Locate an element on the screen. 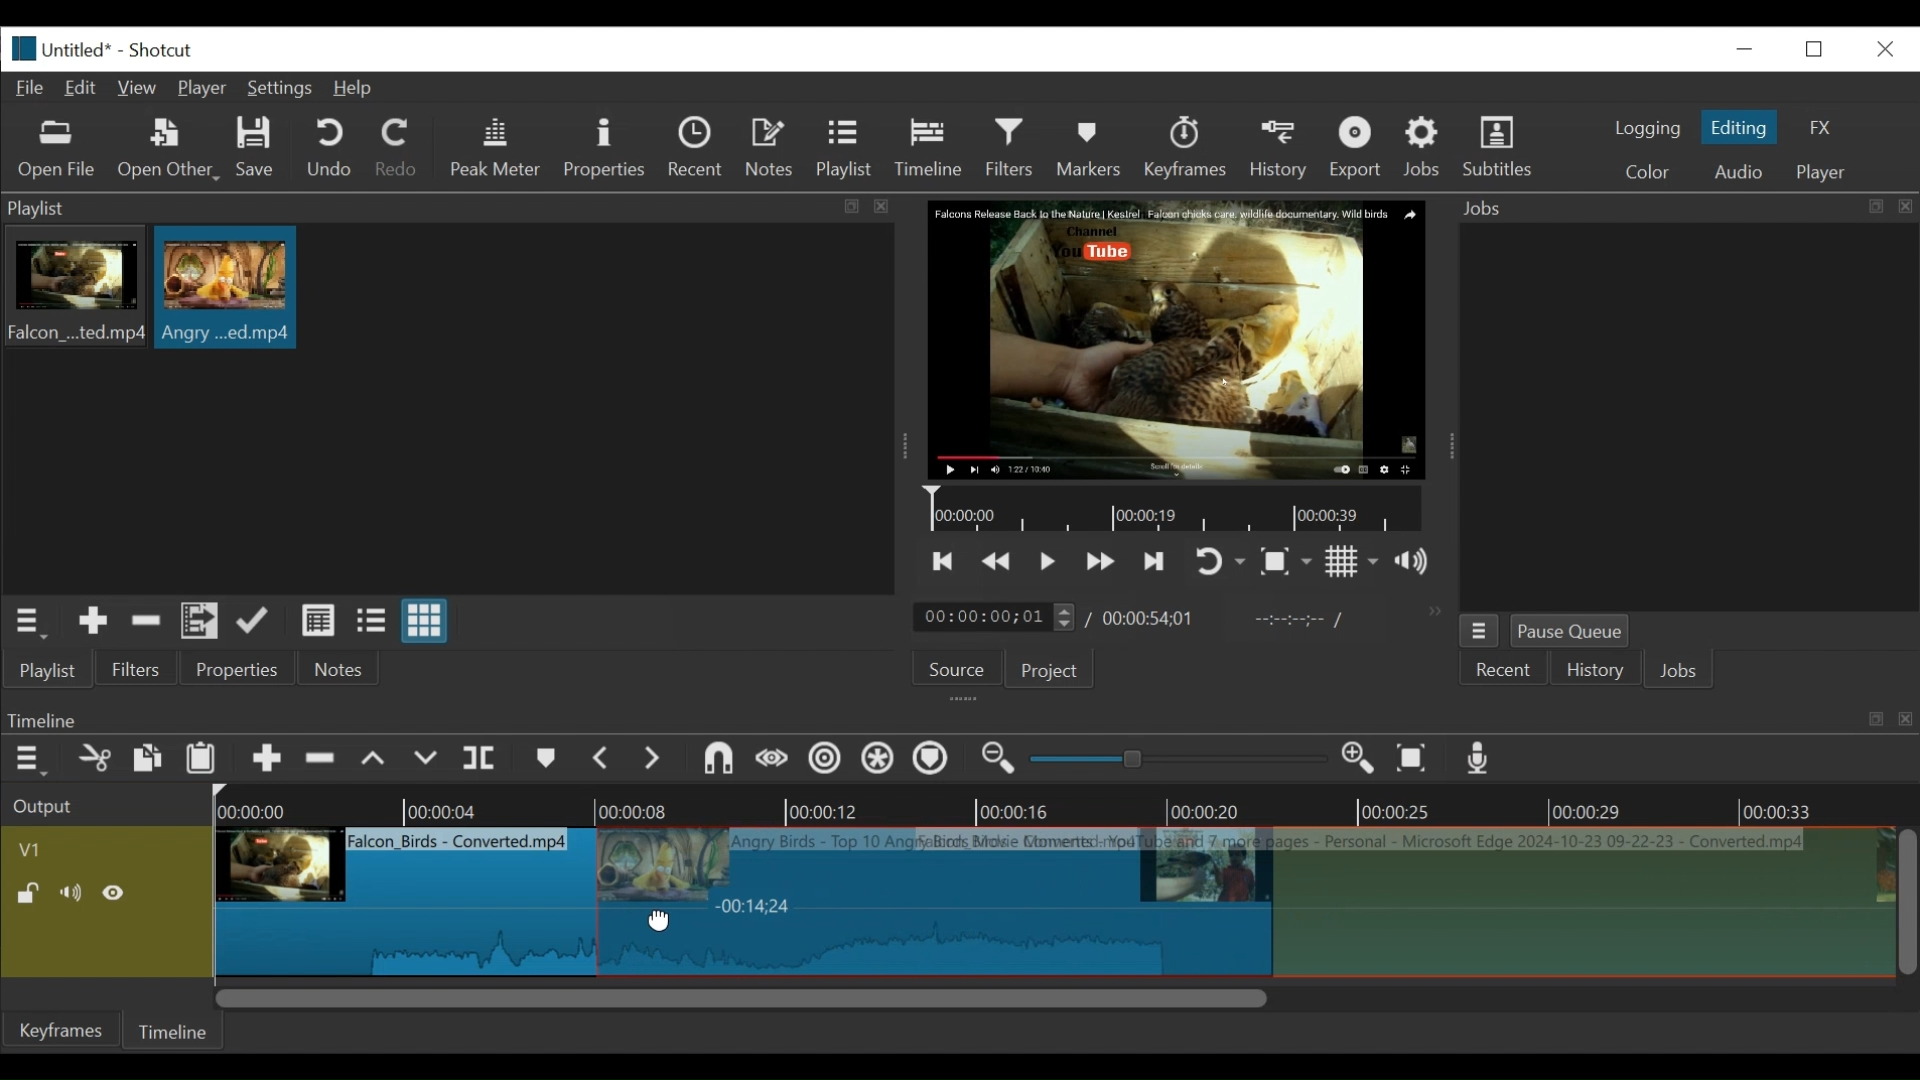  Previous marker is located at coordinates (603, 762).